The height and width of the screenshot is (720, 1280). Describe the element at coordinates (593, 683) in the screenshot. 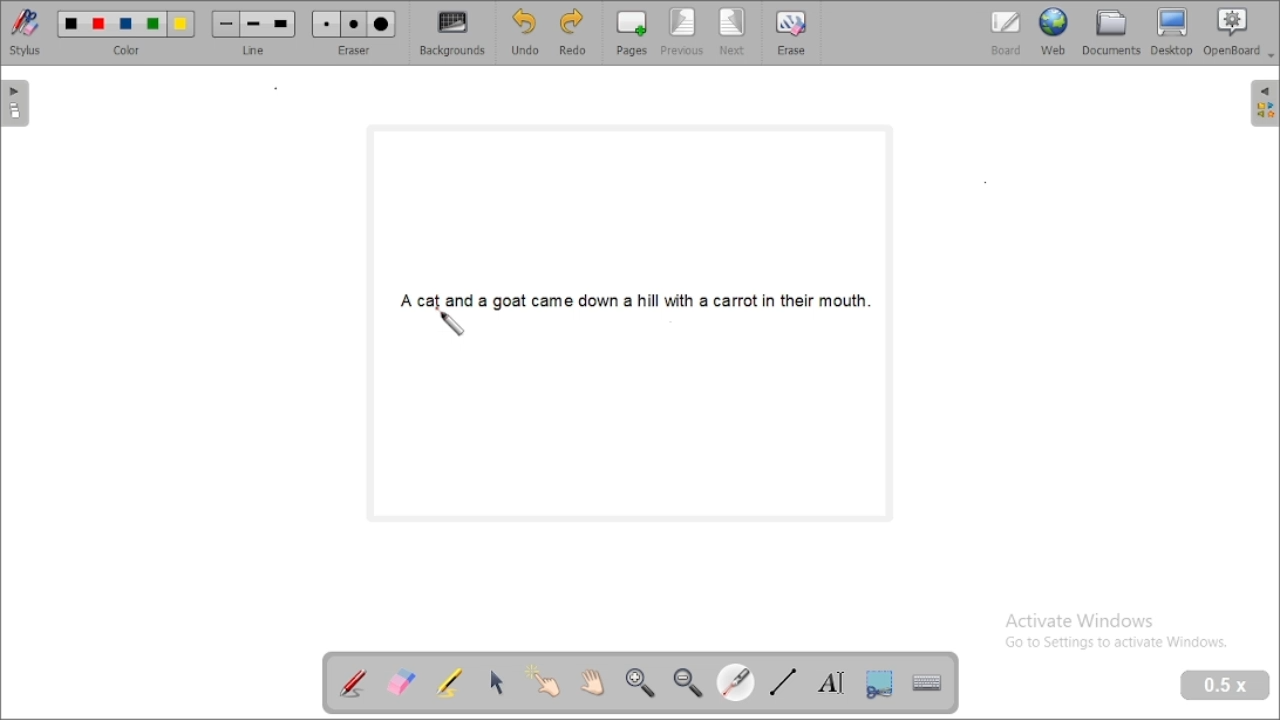

I see `scroll page` at that location.